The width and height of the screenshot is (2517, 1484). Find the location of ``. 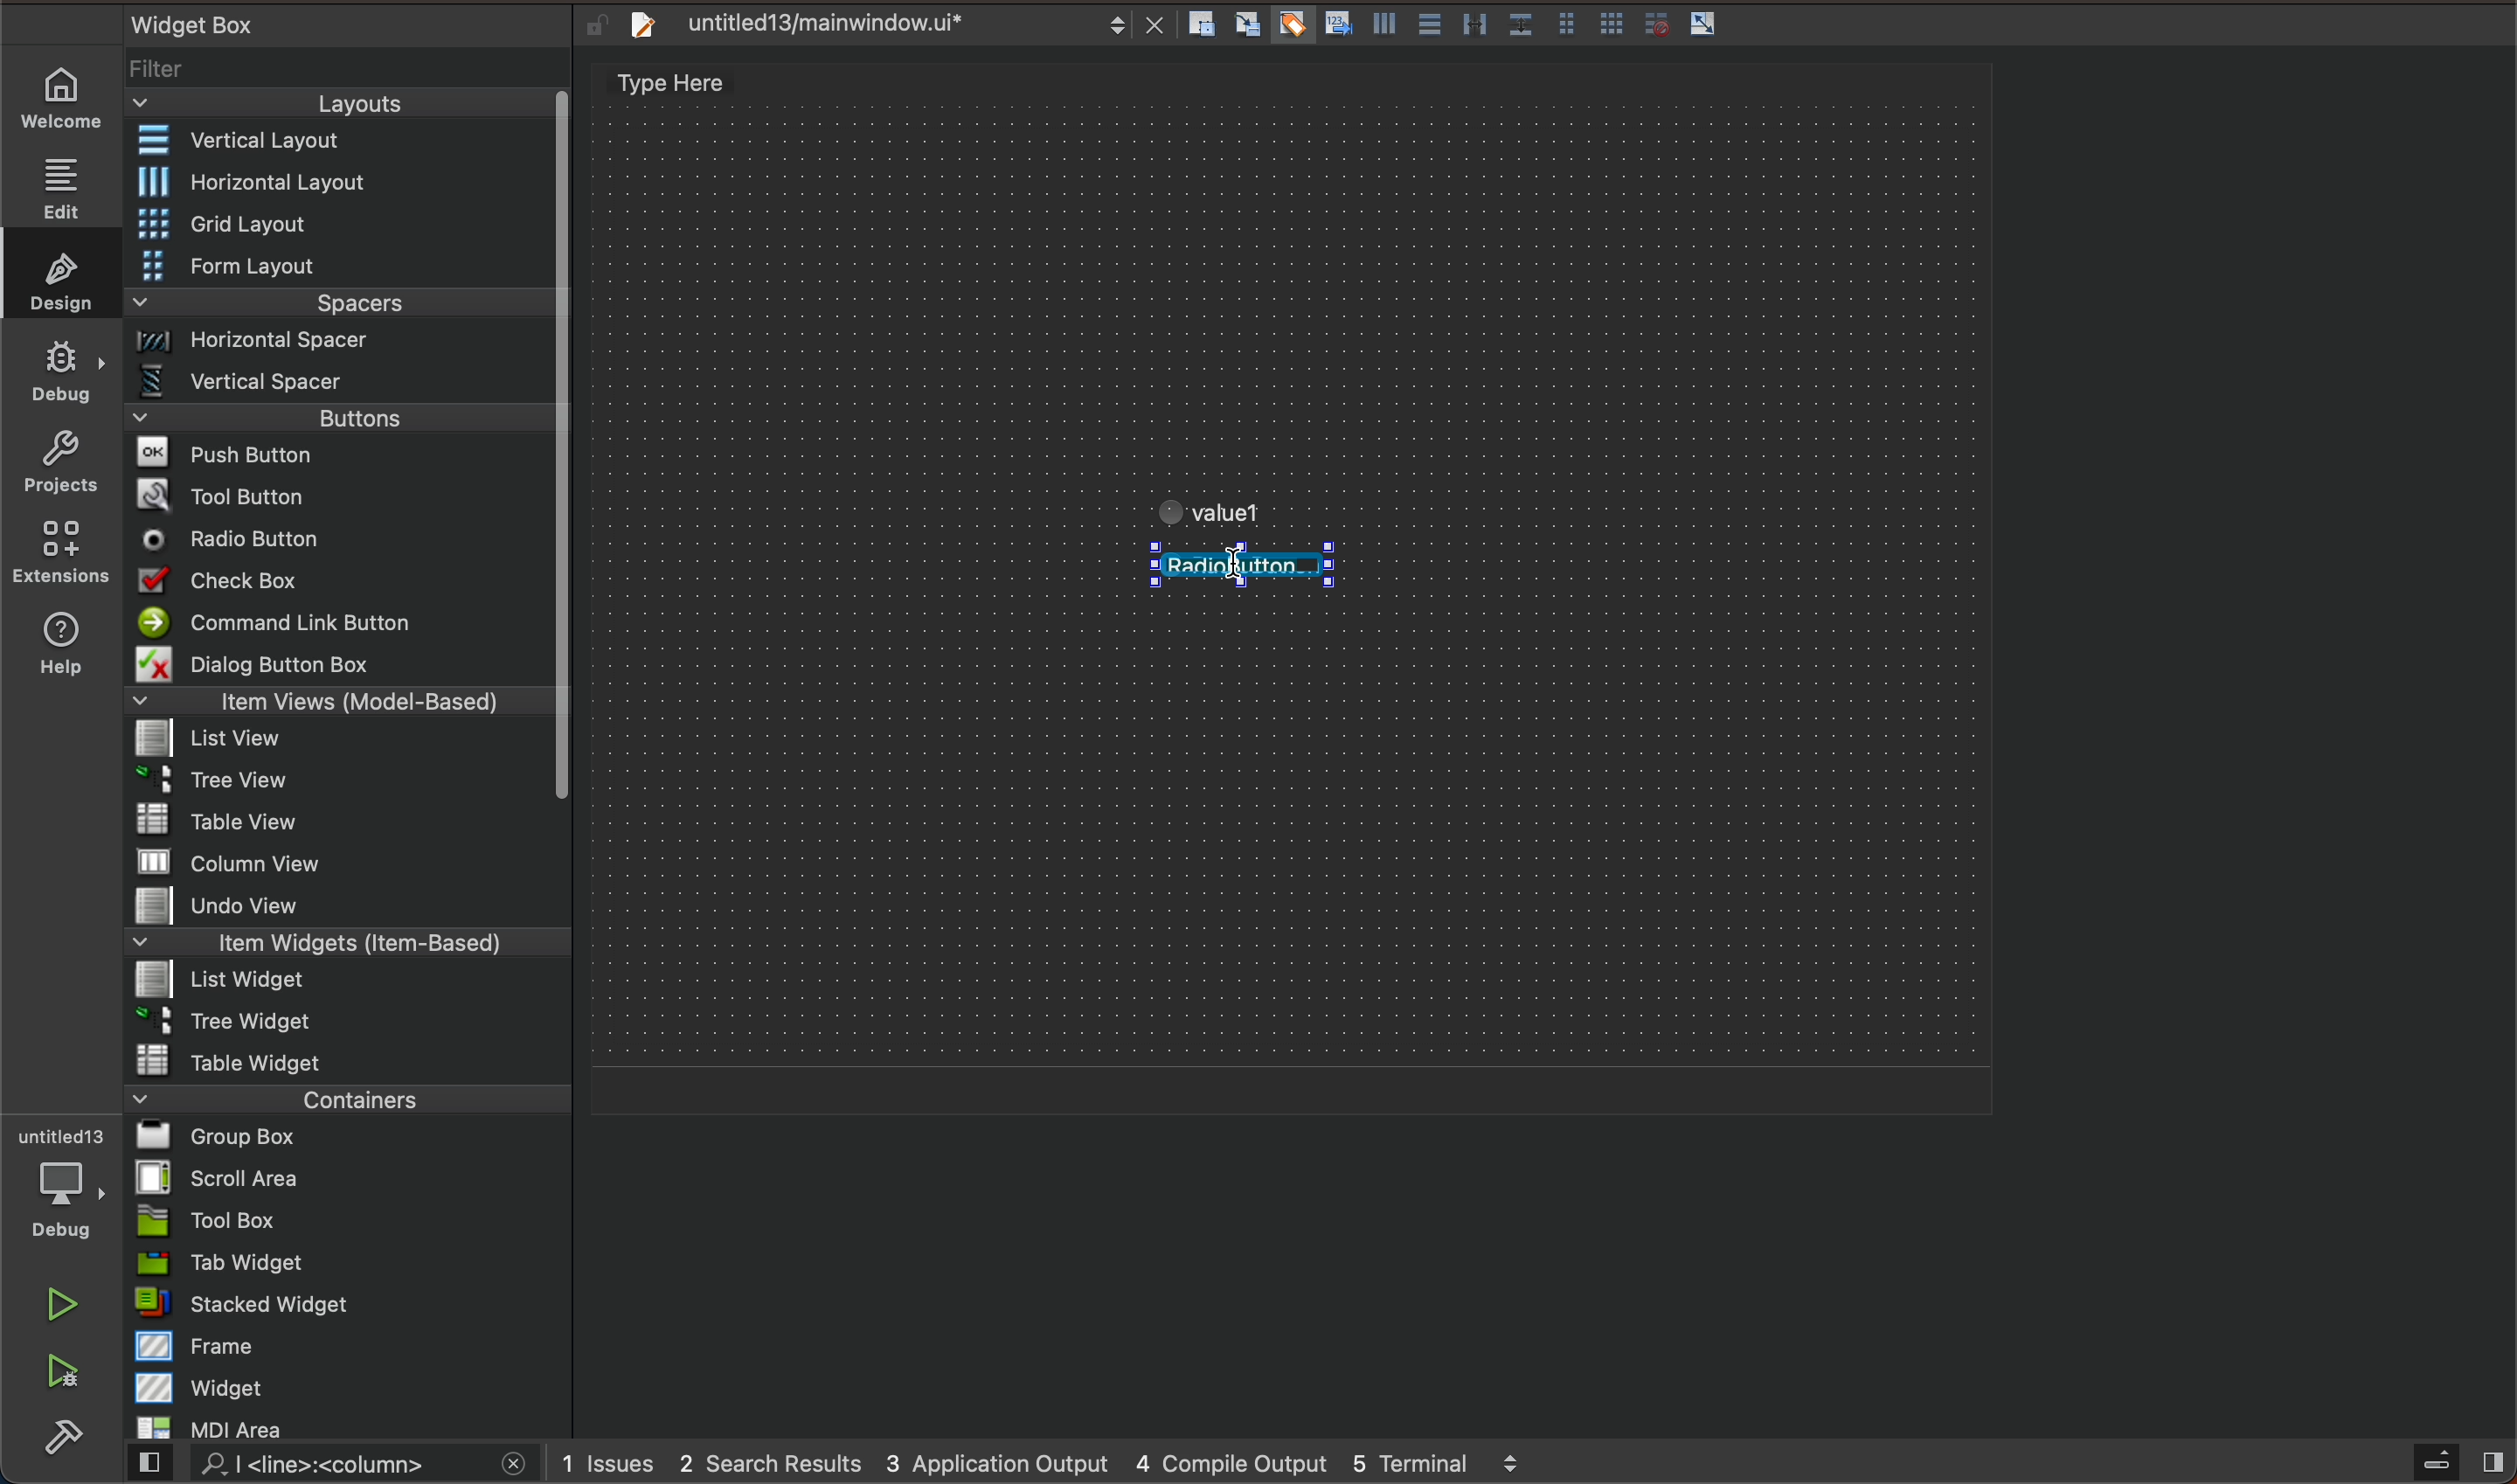

 is located at coordinates (1335, 26).